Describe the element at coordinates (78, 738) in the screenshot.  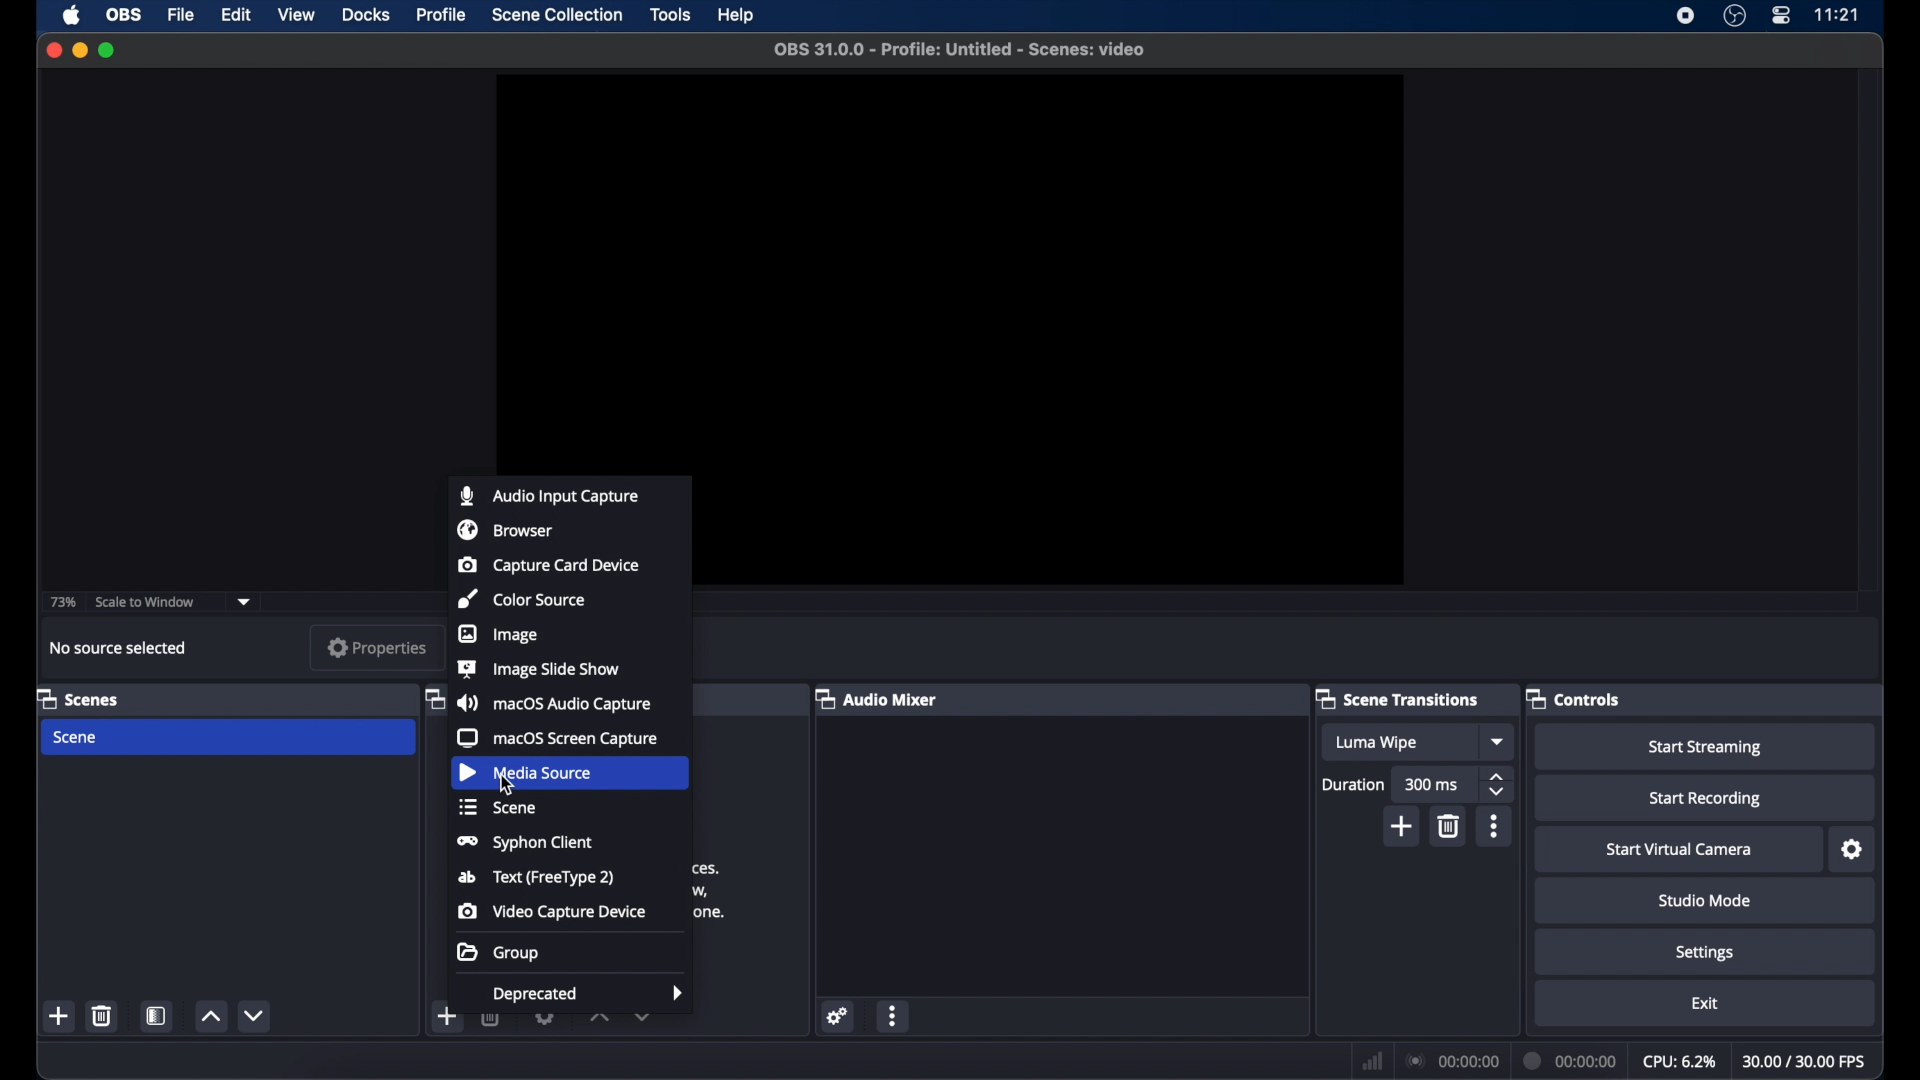
I see `scene` at that location.